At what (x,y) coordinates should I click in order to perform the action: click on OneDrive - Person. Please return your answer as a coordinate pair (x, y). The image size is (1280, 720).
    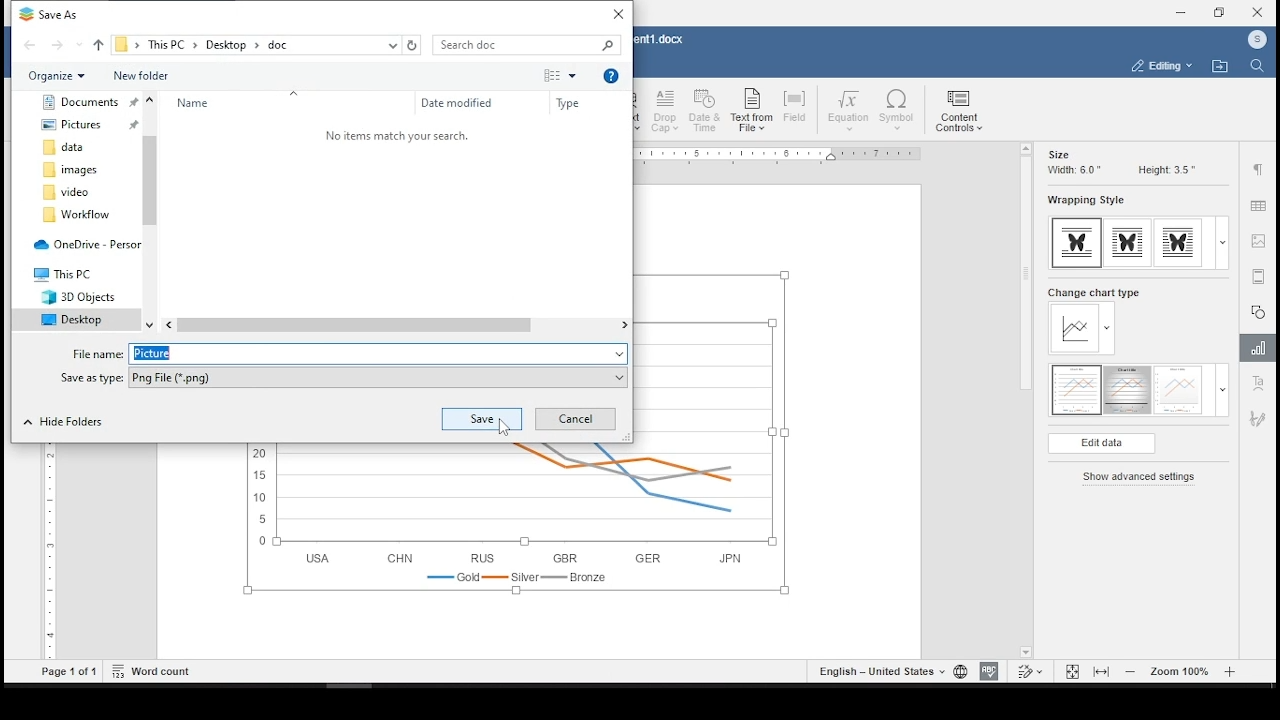
    Looking at the image, I should click on (83, 243).